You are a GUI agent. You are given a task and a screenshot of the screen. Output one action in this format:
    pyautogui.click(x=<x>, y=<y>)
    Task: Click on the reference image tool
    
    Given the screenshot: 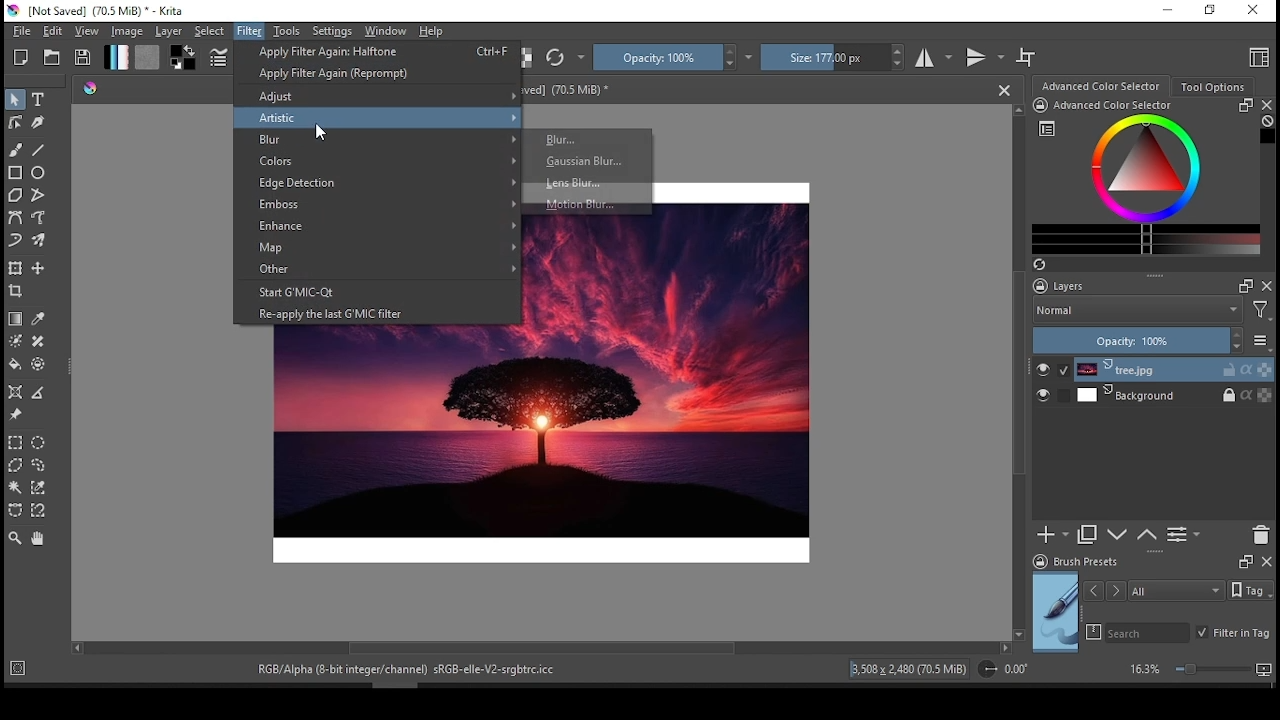 What is the action you would take?
    pyautogui.click(x=15, y=413)
    